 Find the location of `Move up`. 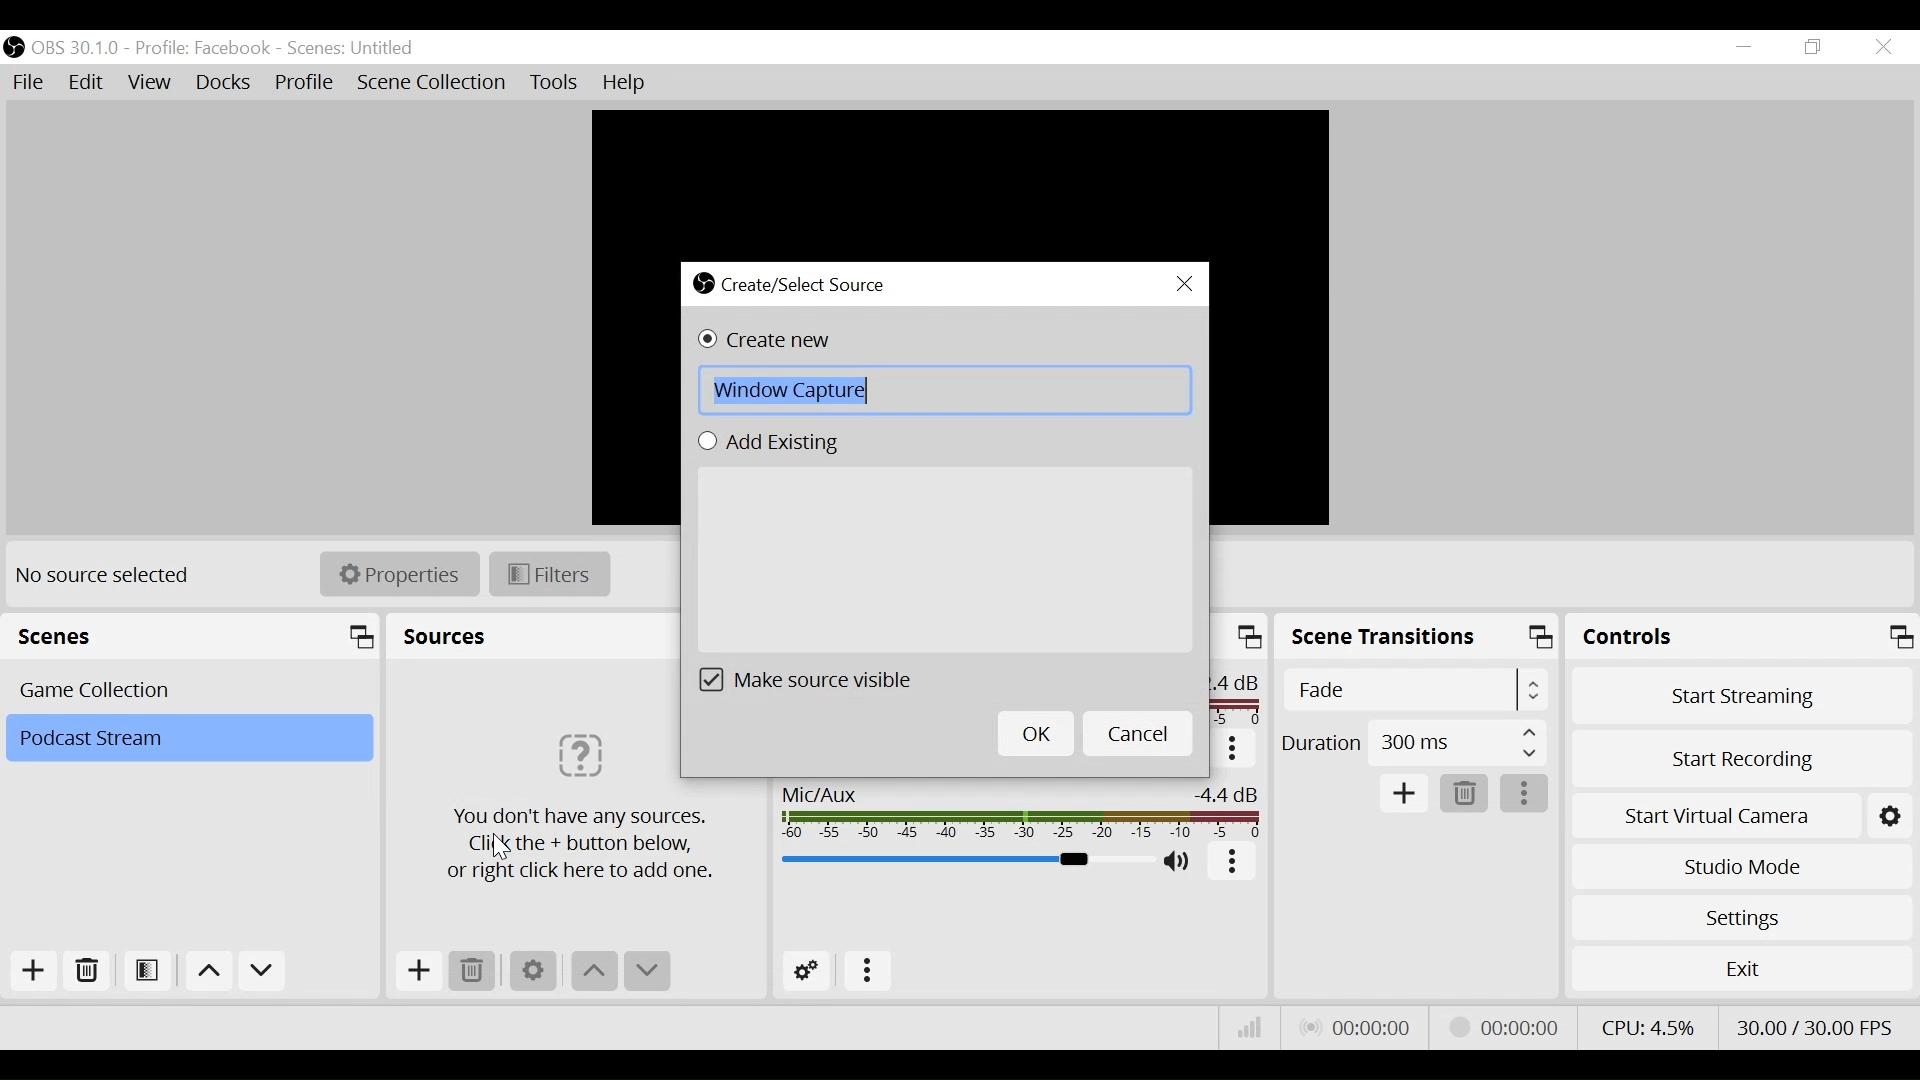

Move up is located at coordinates (207, 972).